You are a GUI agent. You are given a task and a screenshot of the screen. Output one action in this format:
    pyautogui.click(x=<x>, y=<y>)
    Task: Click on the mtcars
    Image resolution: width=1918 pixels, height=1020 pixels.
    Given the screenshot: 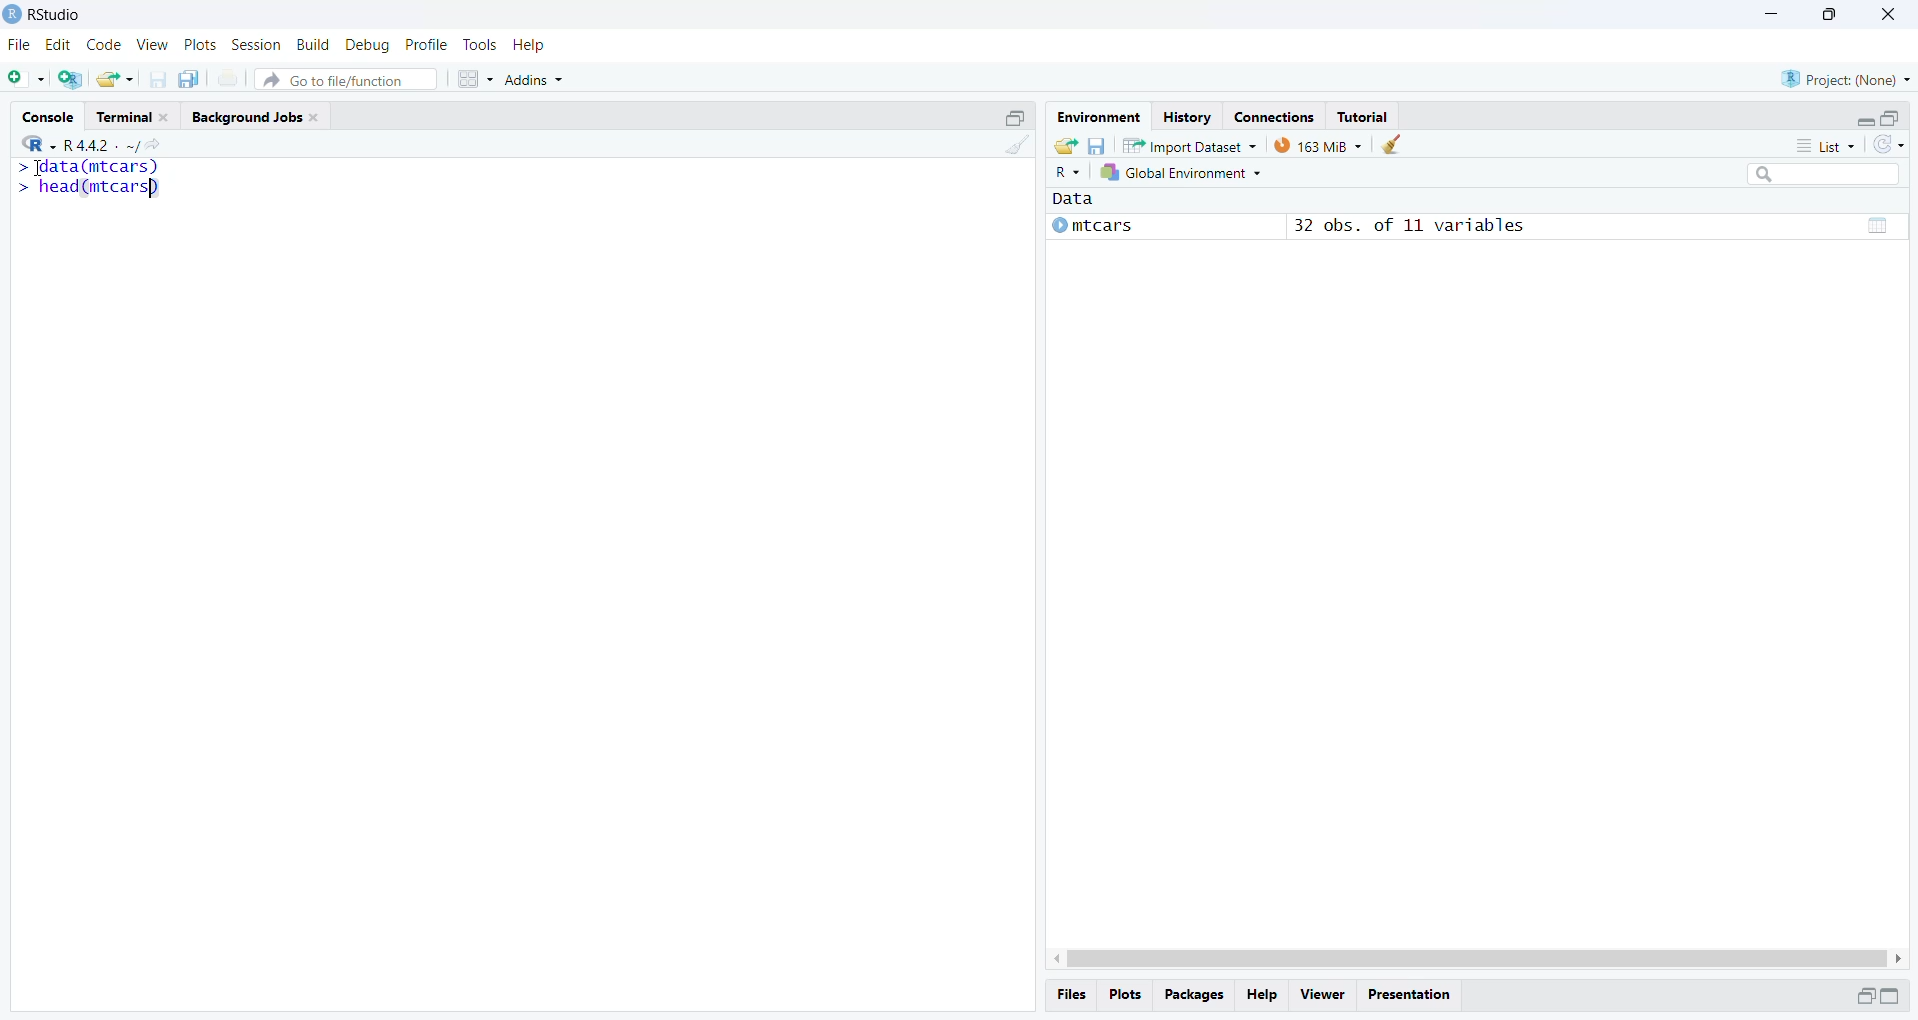 What is the action you would take?
    pyautogui.click(x=1095, y=226)
    